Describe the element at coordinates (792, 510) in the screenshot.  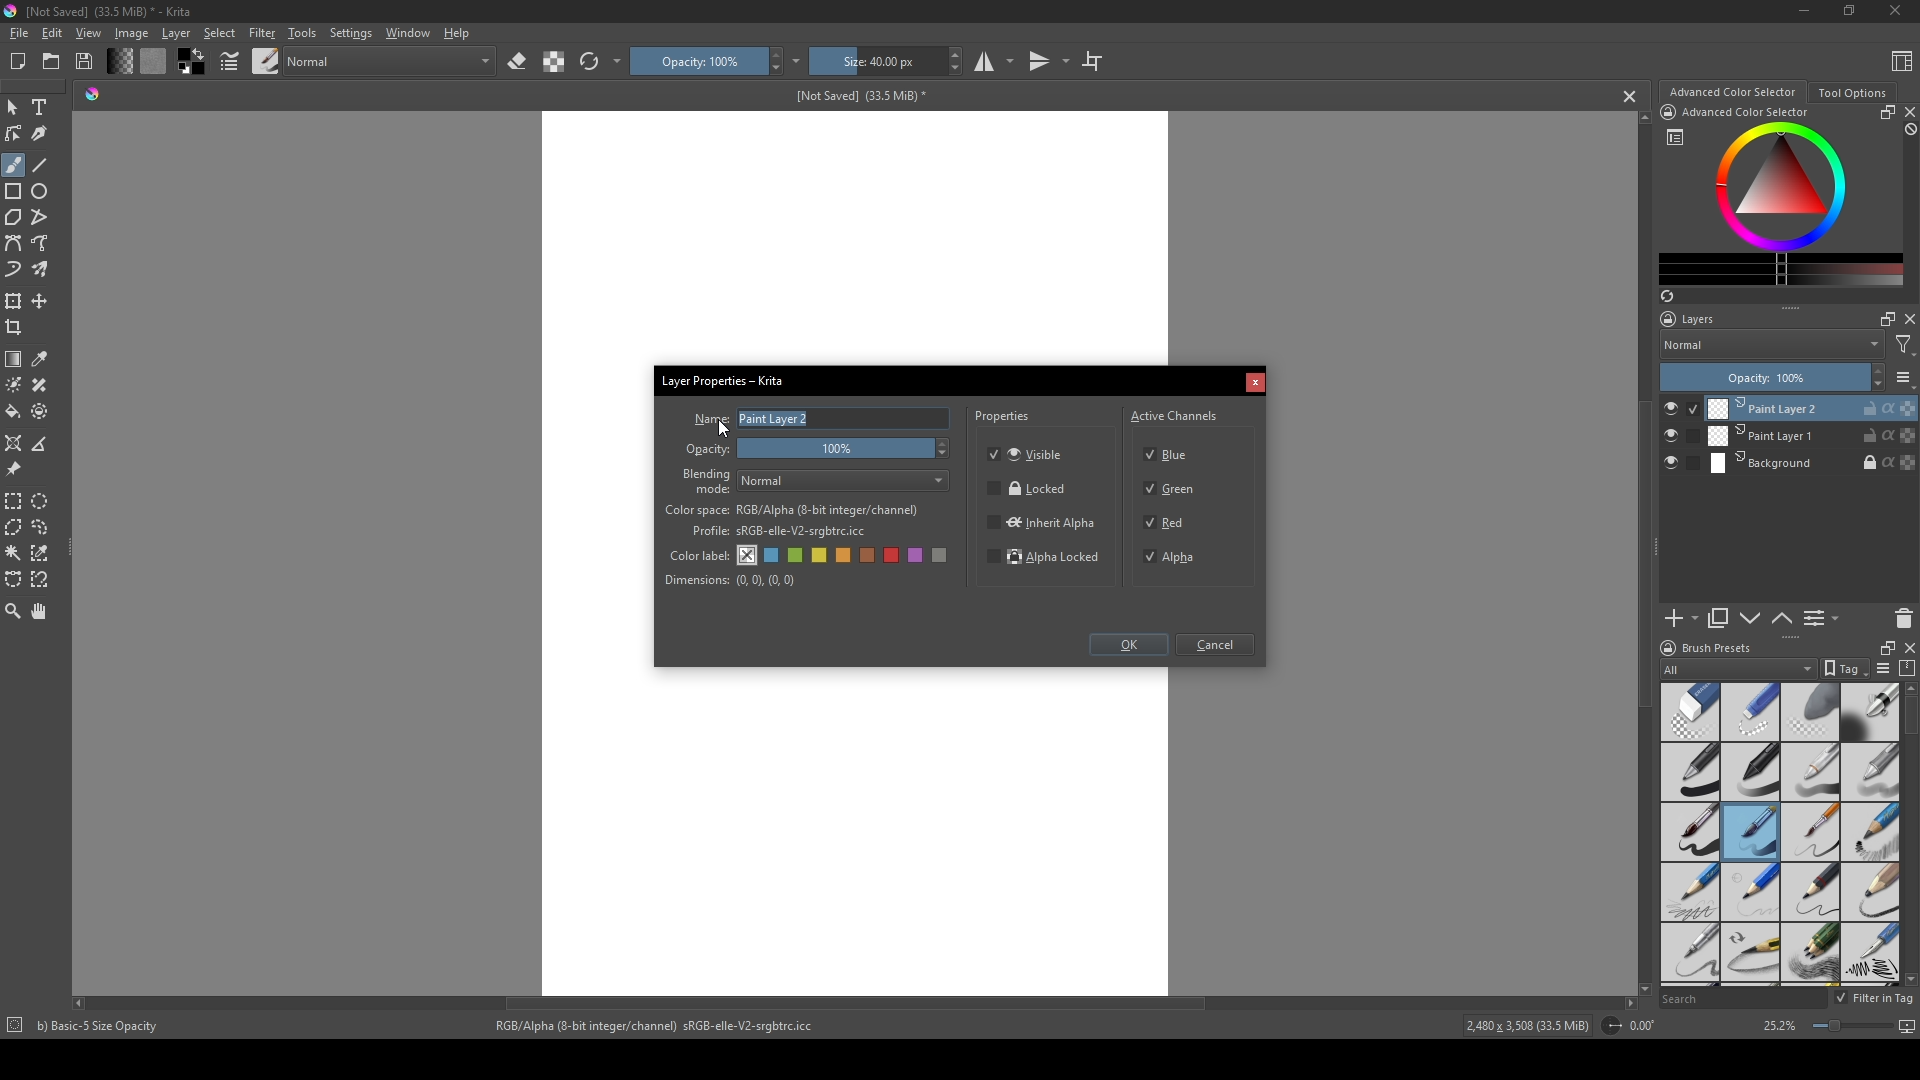
I see `Color space: RGB/Alpha (8-bit integer/ channel):` at that location.